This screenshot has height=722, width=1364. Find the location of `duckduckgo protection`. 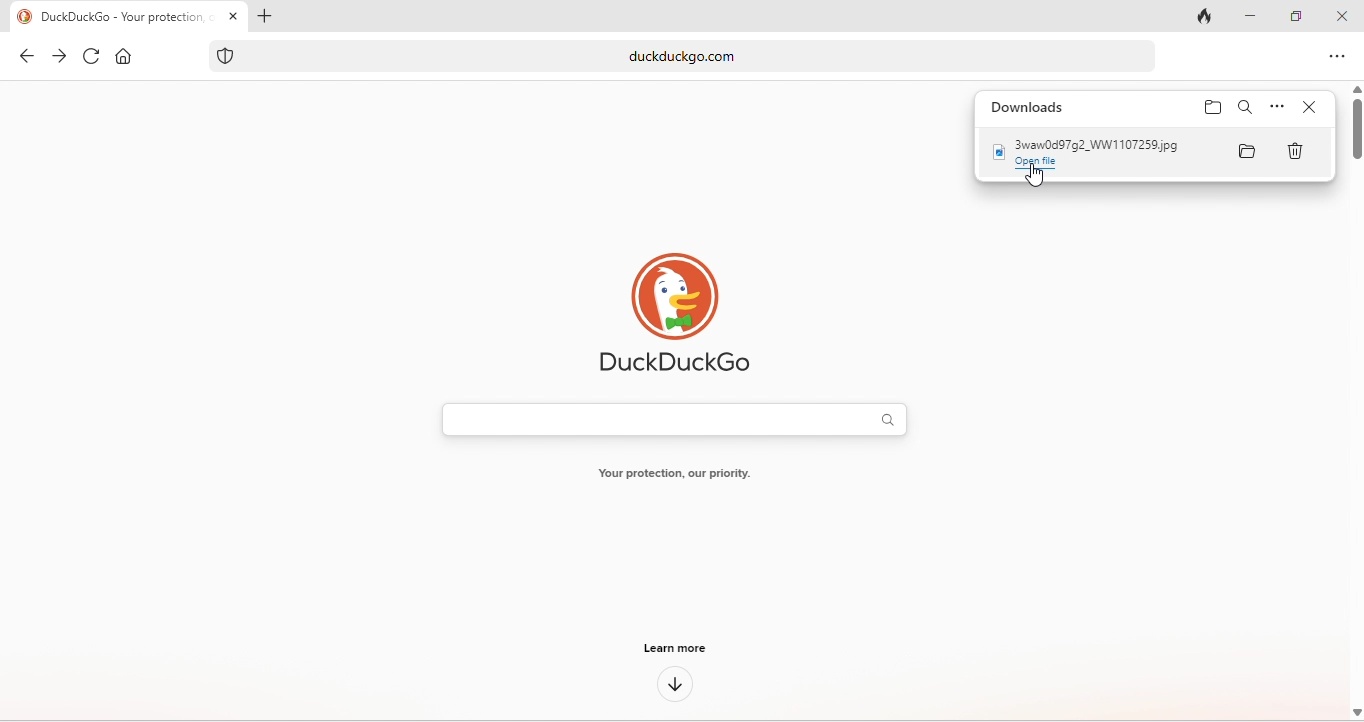

duckduckgo protection is located at coordinates (229, 56).